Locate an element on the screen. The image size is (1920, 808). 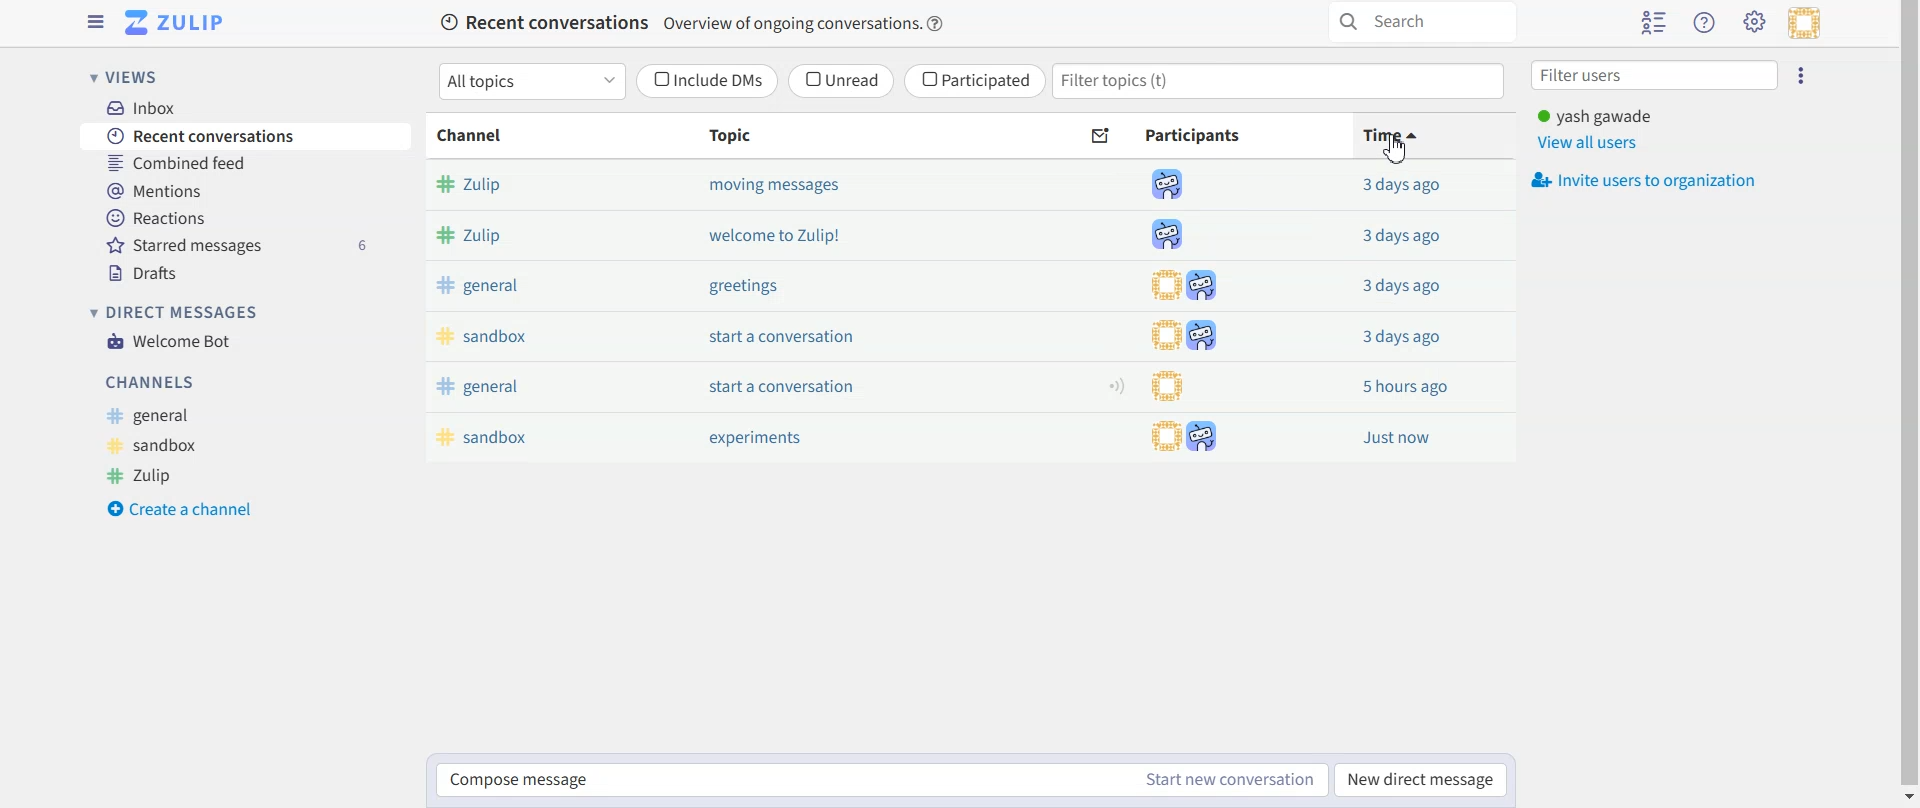
Recent conversations Overview of ongoing conversations. is located at coordinates (679, 25).